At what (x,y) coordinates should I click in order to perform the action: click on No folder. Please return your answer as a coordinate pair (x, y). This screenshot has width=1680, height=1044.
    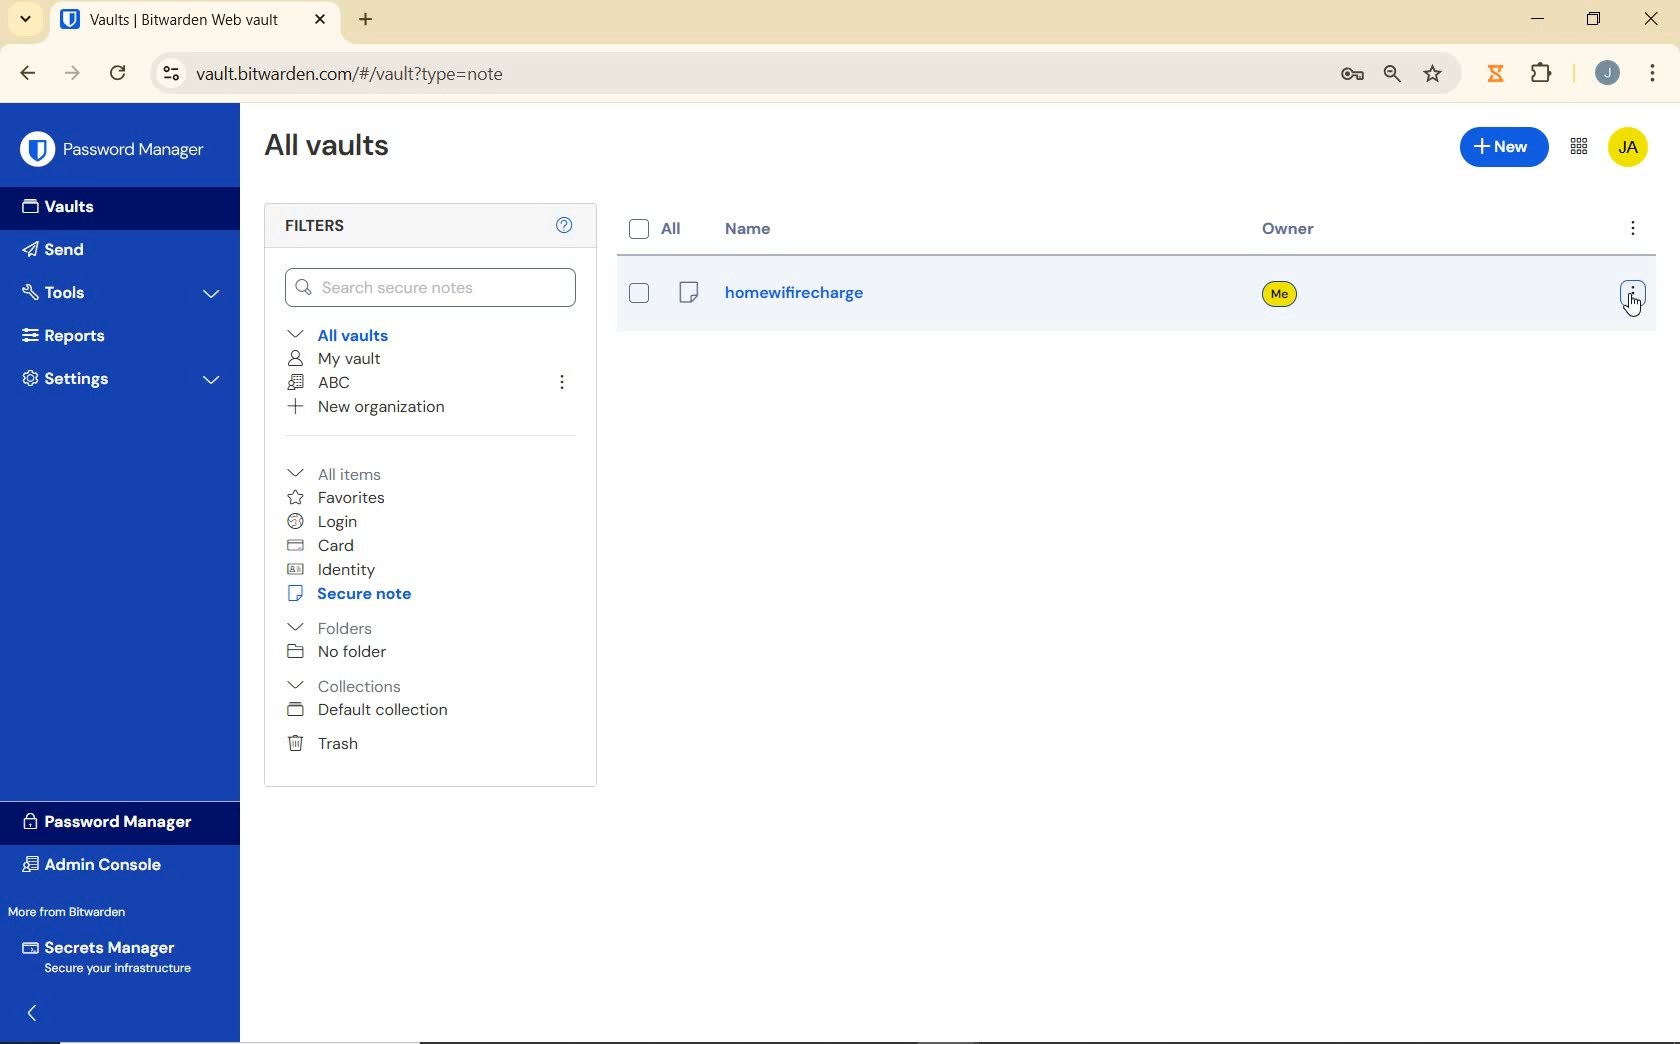
    Looking at the image, I should click on (337, 652).